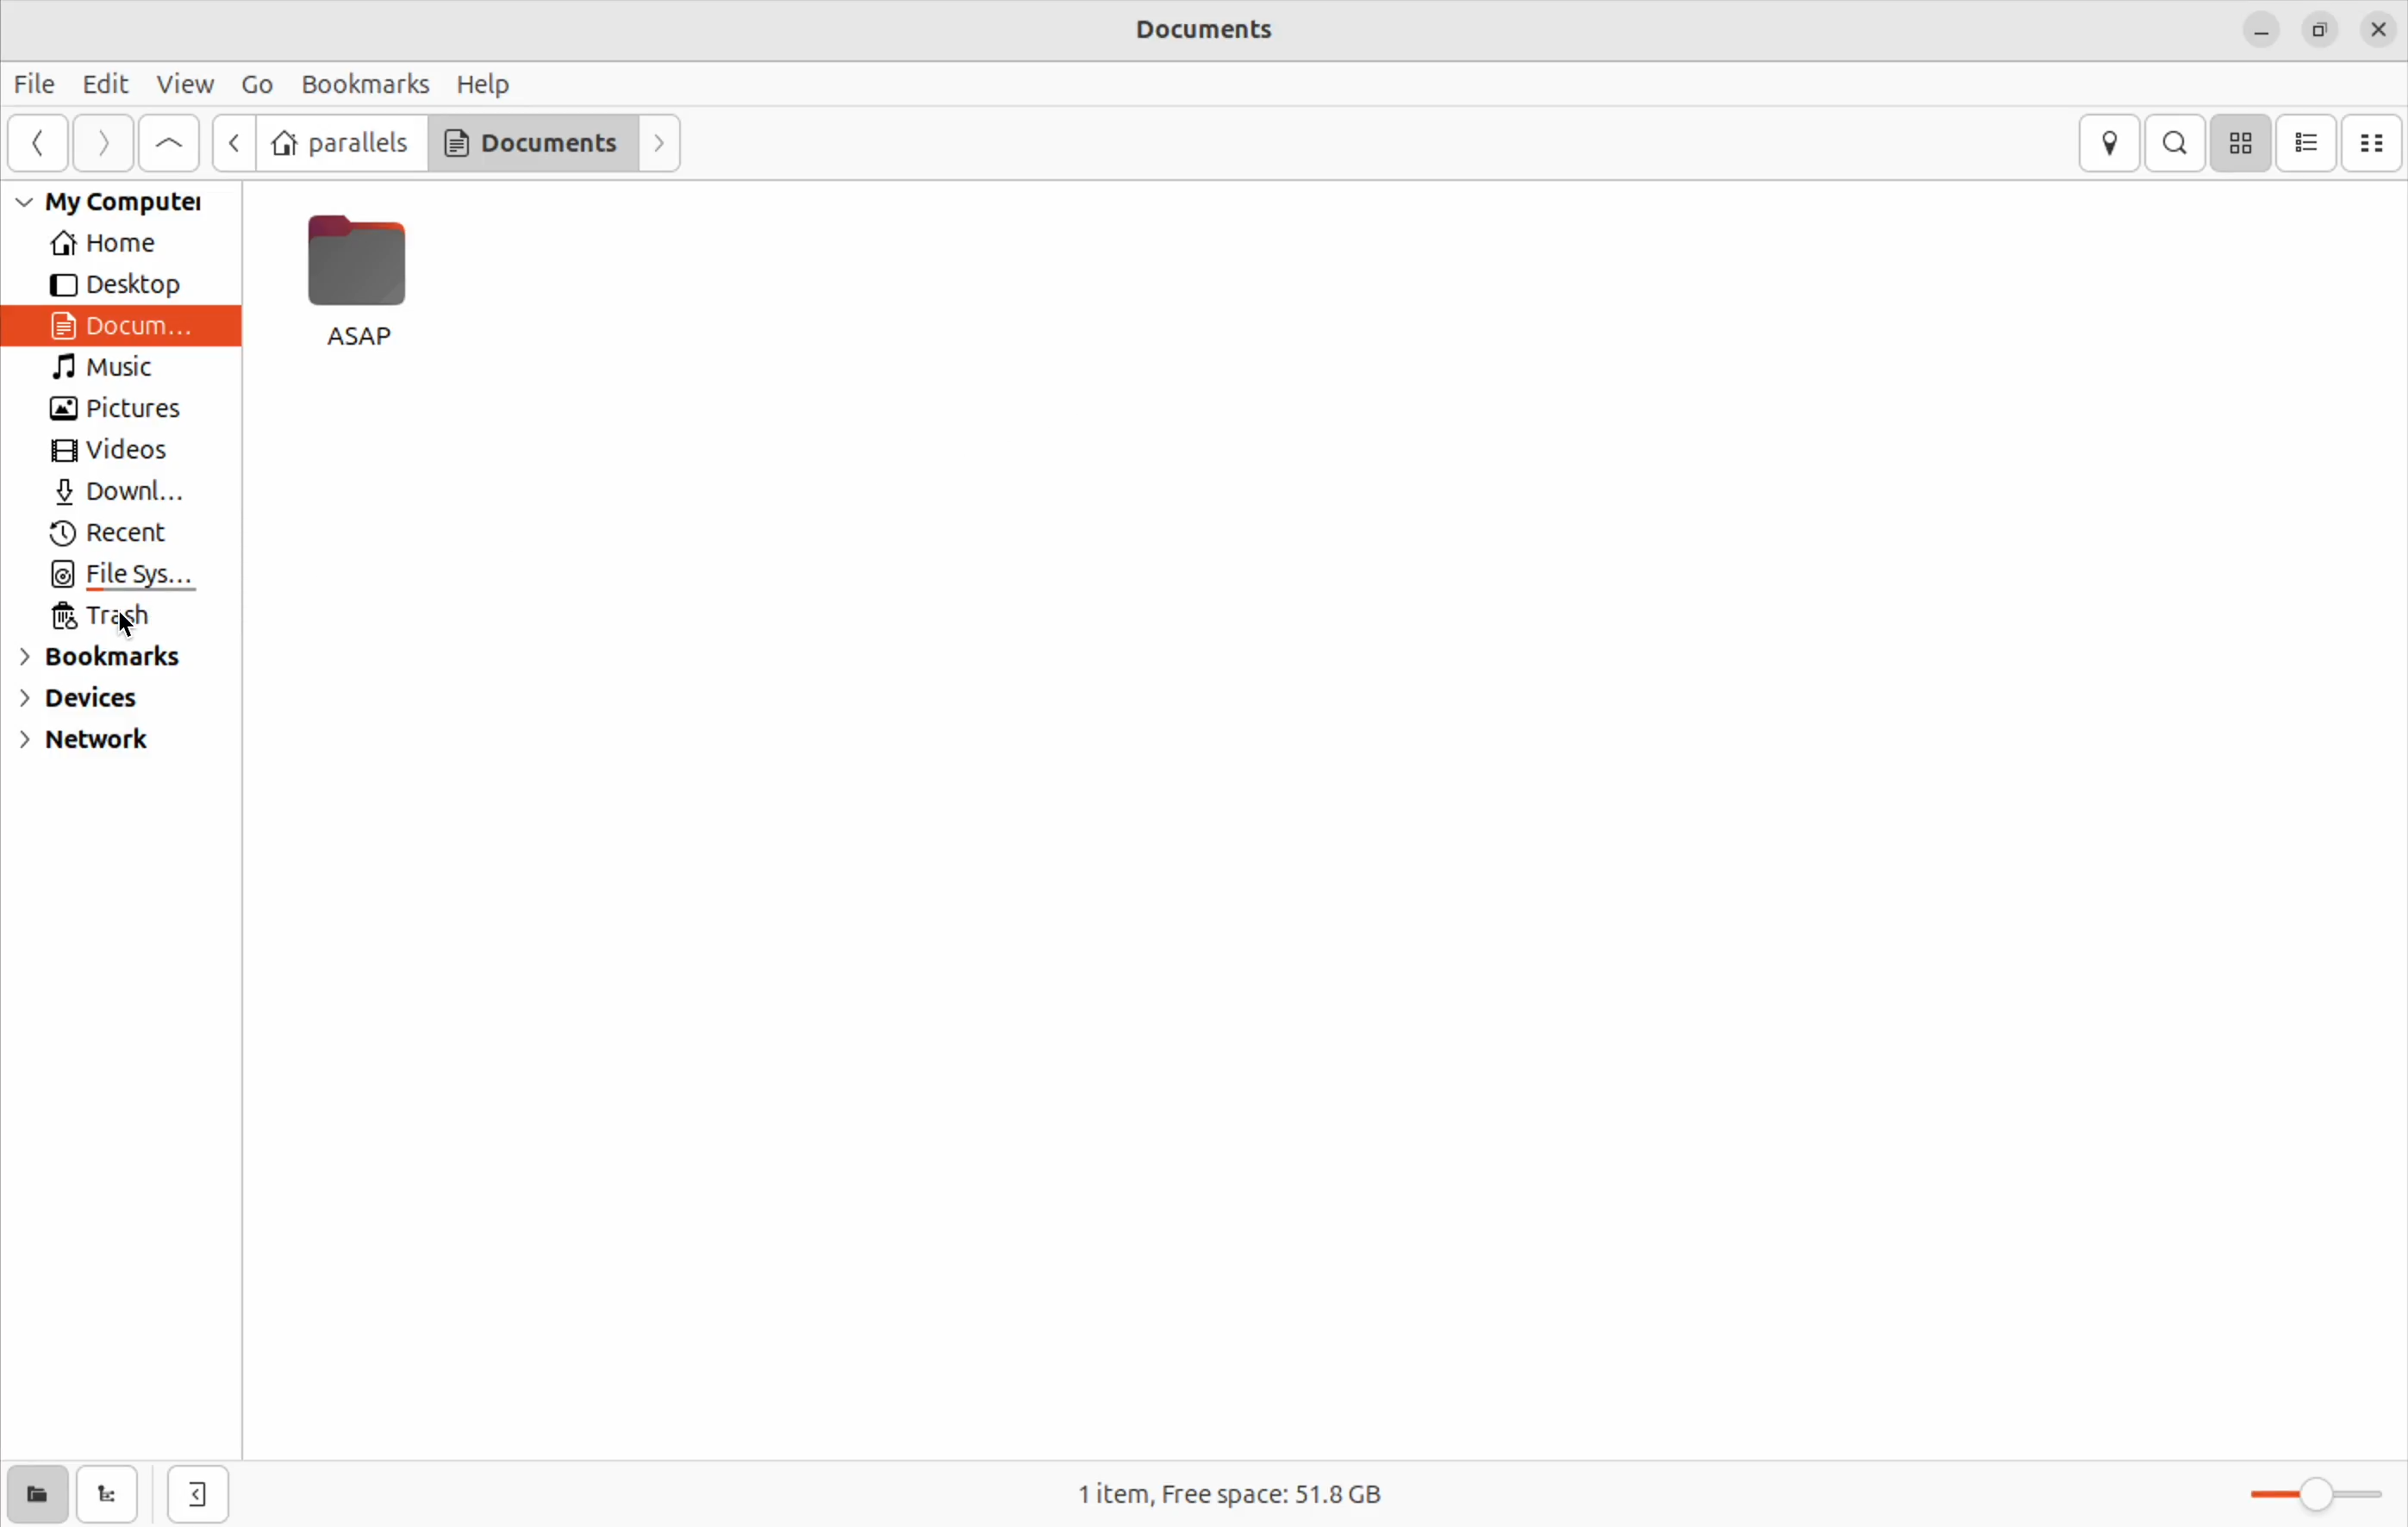  What do you see at coordinates (1220, 29) in the screenshot?
I see `Documents` at bounding box center [1220, 29].